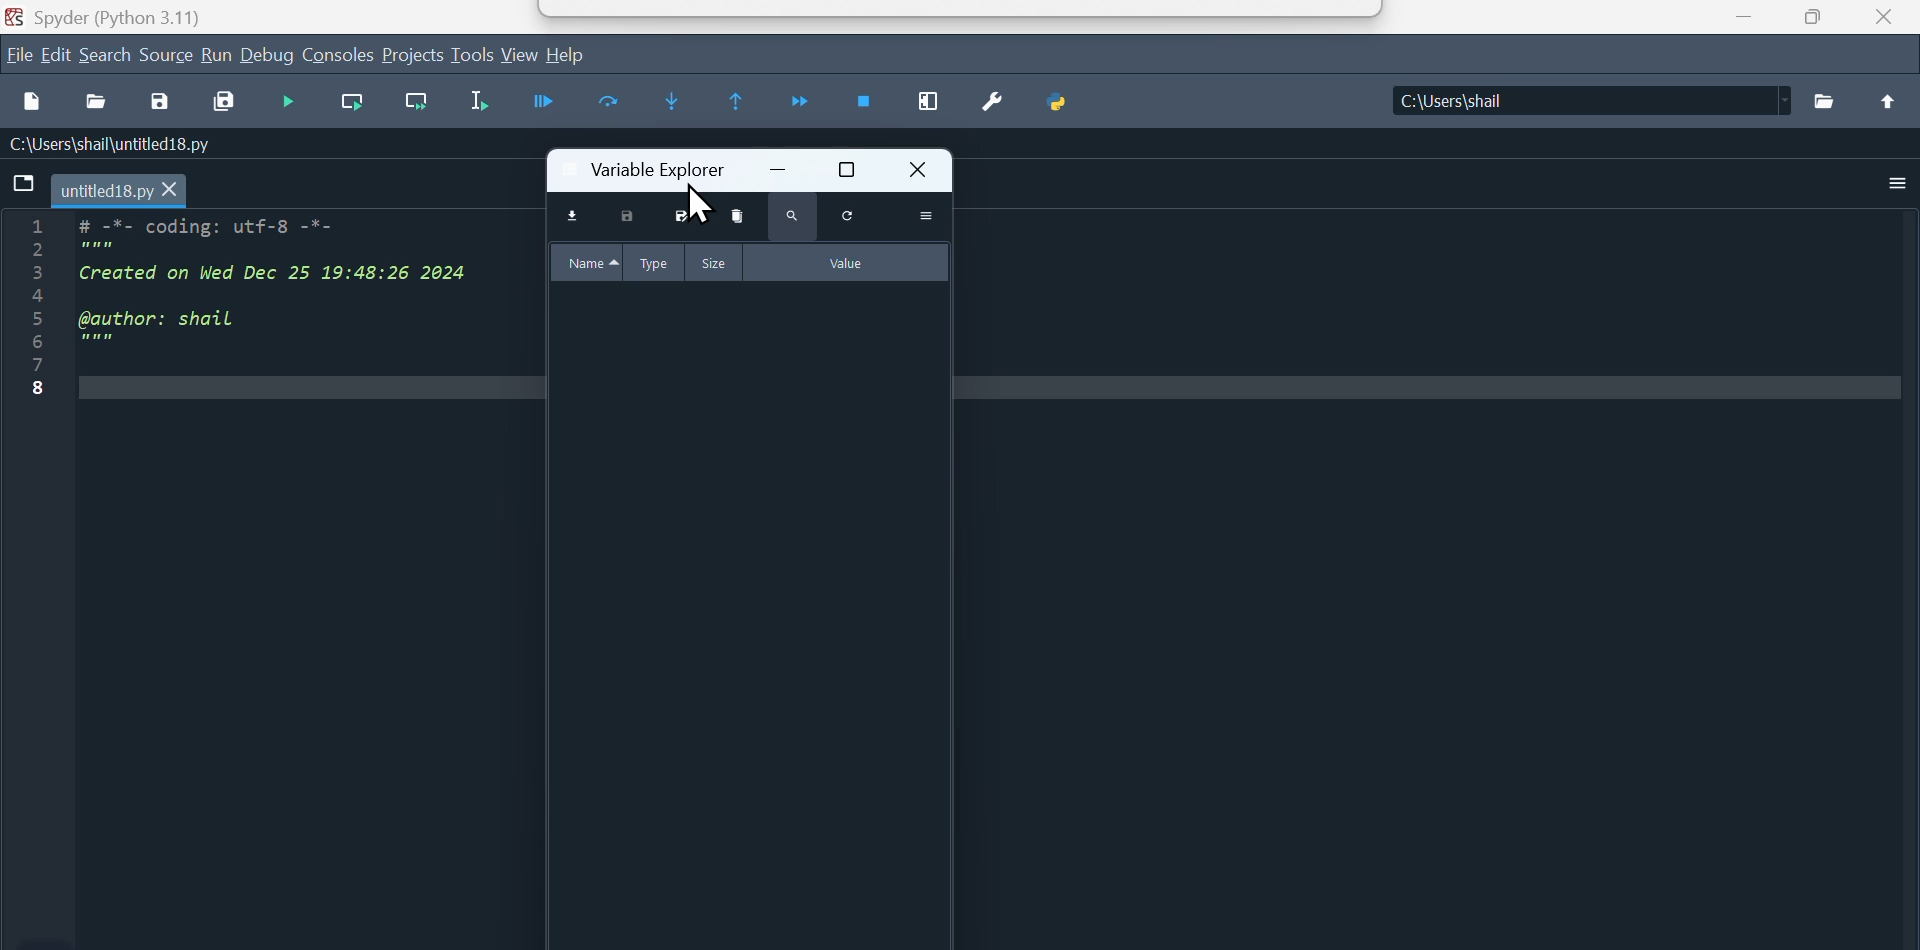 This screenshot has height=950, width=1920. Describe the element at coordinates (341, 56) in the screenshot. I see `Consoles` at that location.